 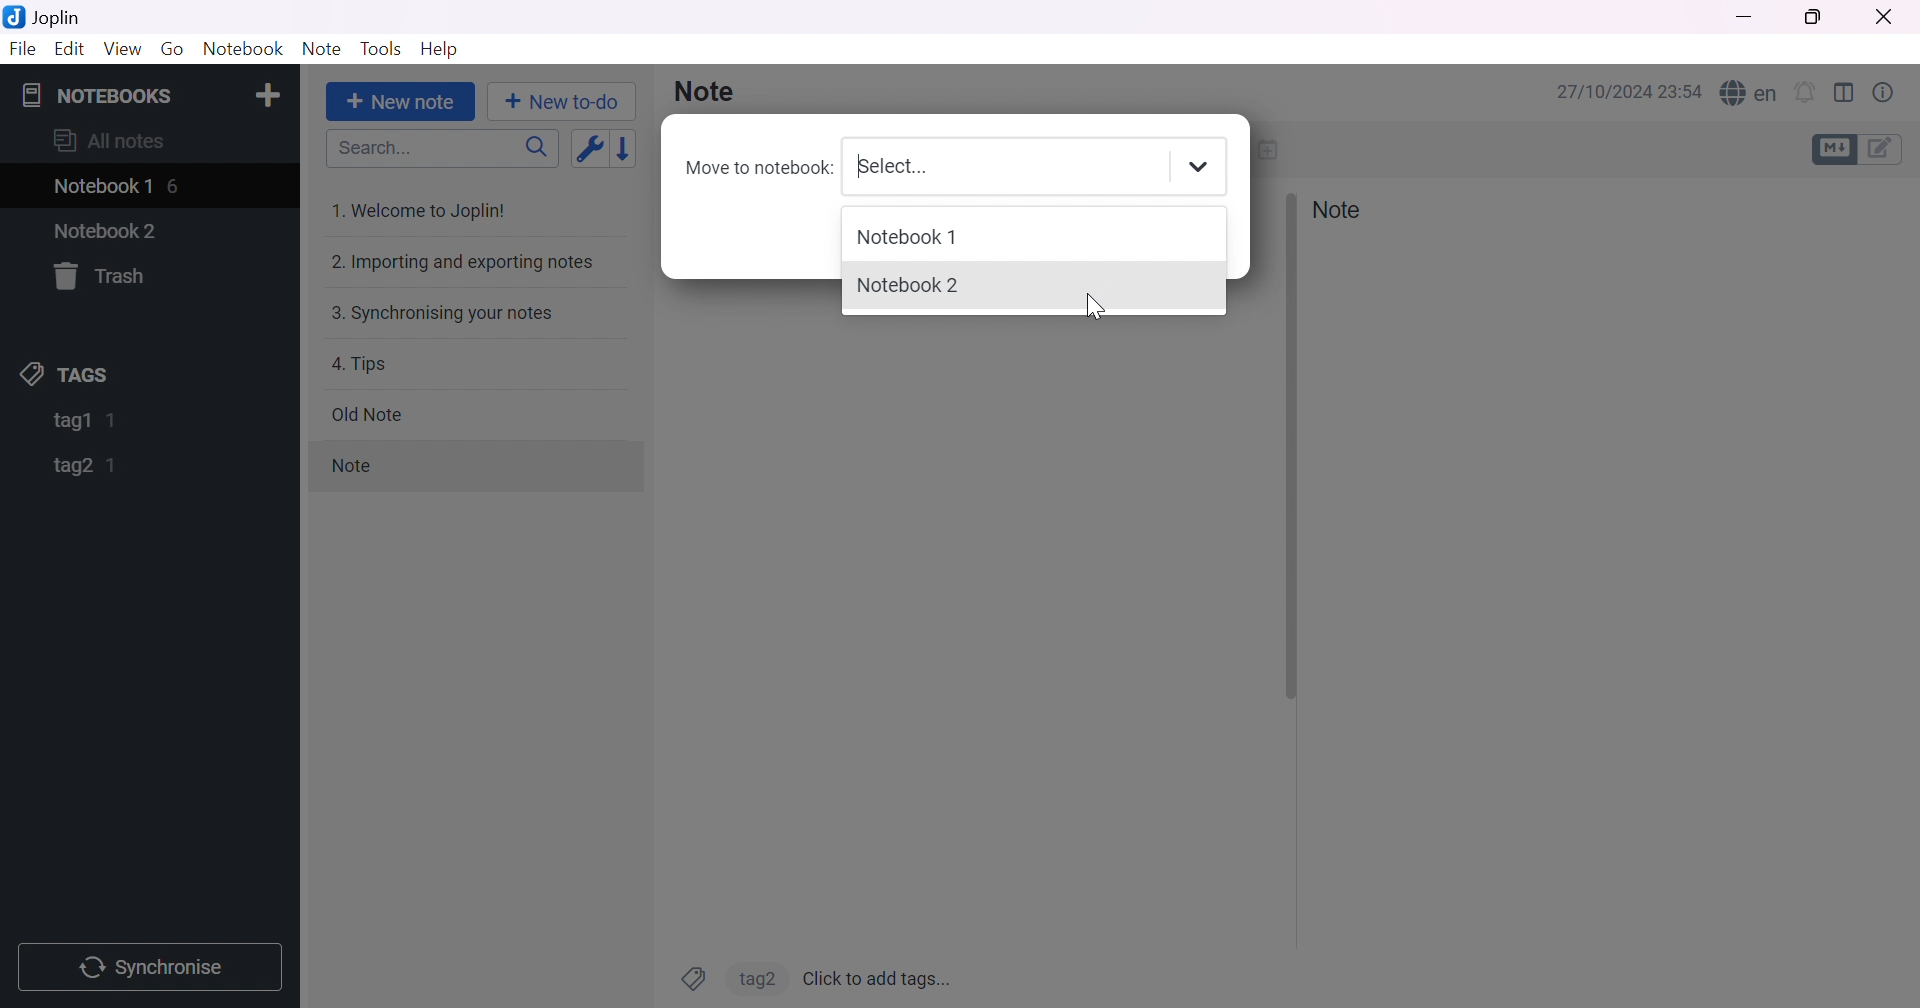 I want to click on Trash, so click(x=105, y=276).